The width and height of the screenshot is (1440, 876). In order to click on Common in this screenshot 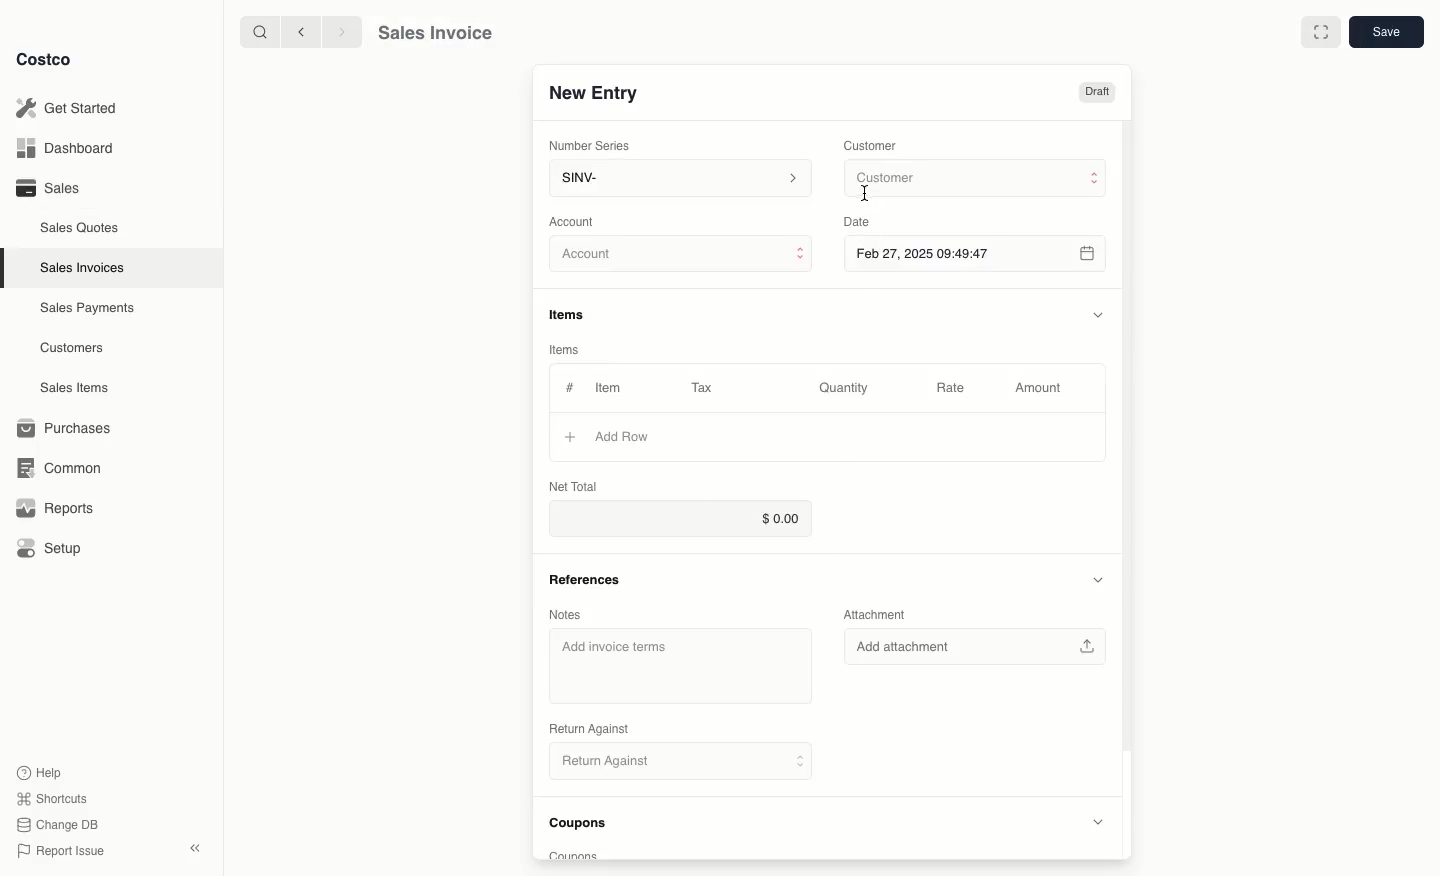, I will do `click(55, 466)`.